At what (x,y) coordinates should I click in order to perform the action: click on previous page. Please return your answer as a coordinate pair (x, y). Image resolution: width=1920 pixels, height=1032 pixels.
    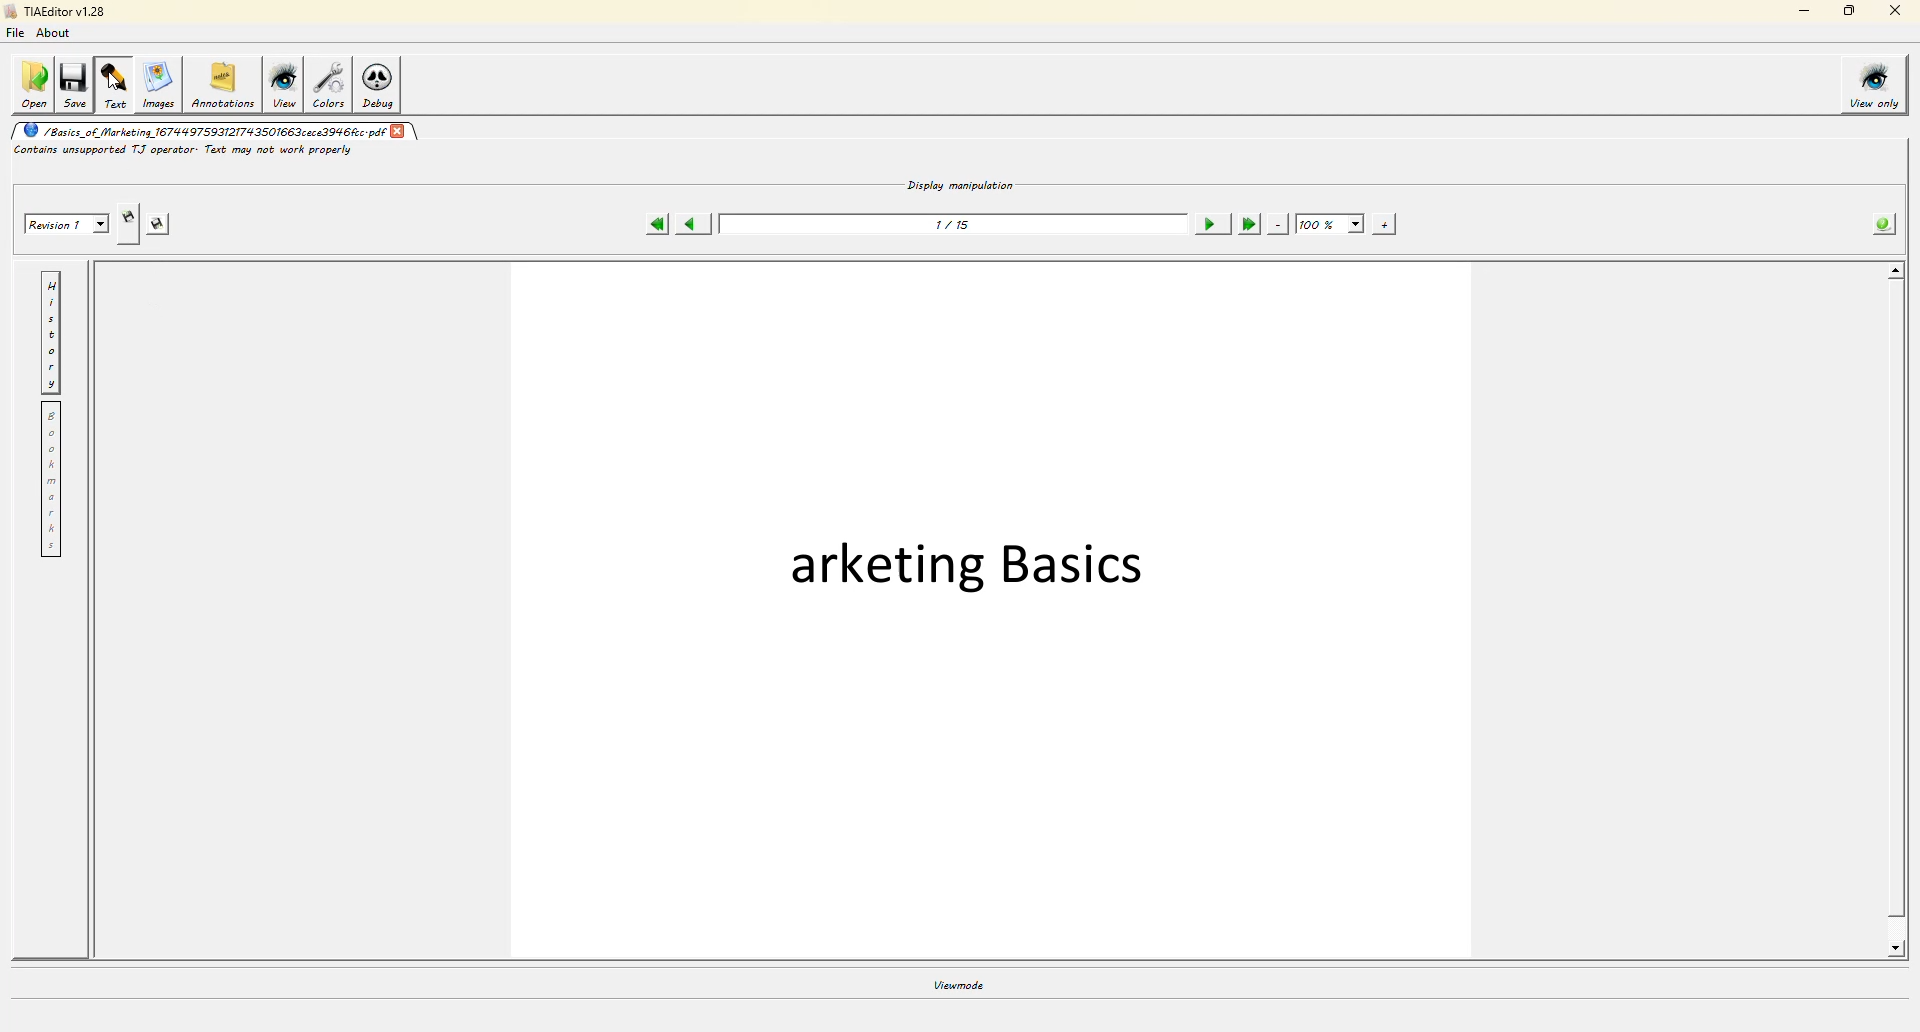
    Looking at the image, I should click on (696, 224).